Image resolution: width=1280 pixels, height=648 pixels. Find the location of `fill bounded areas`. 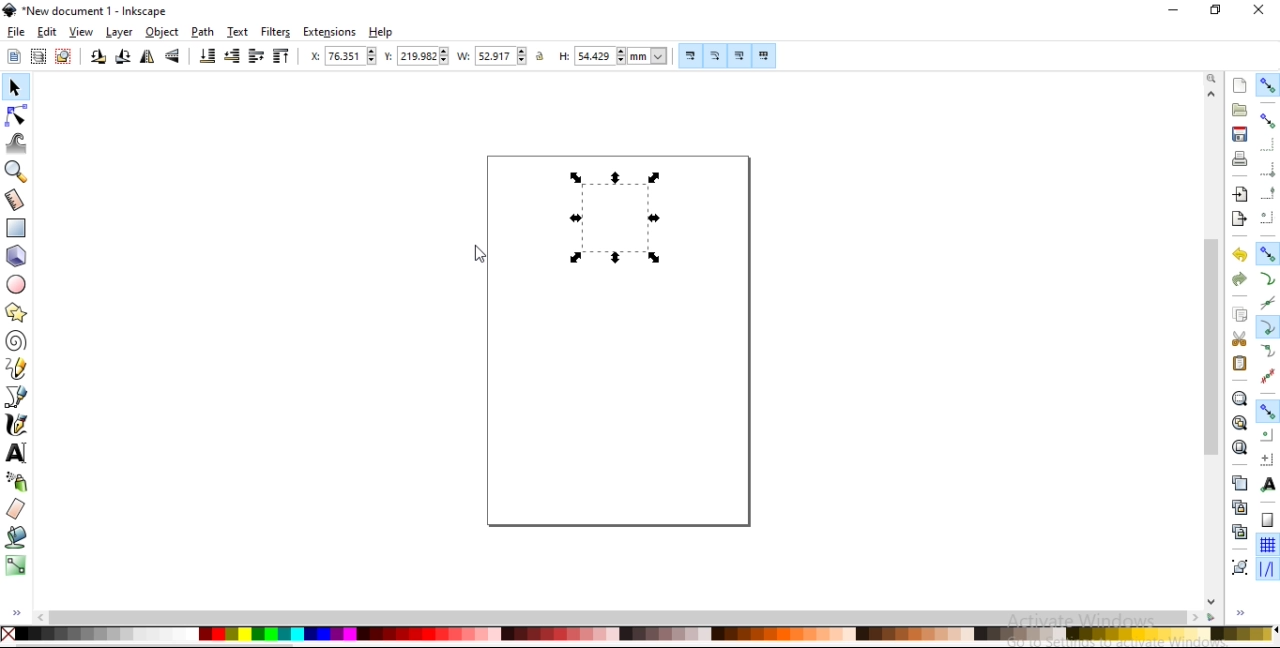

fill bounded areas is located at coordinates (17, 538).